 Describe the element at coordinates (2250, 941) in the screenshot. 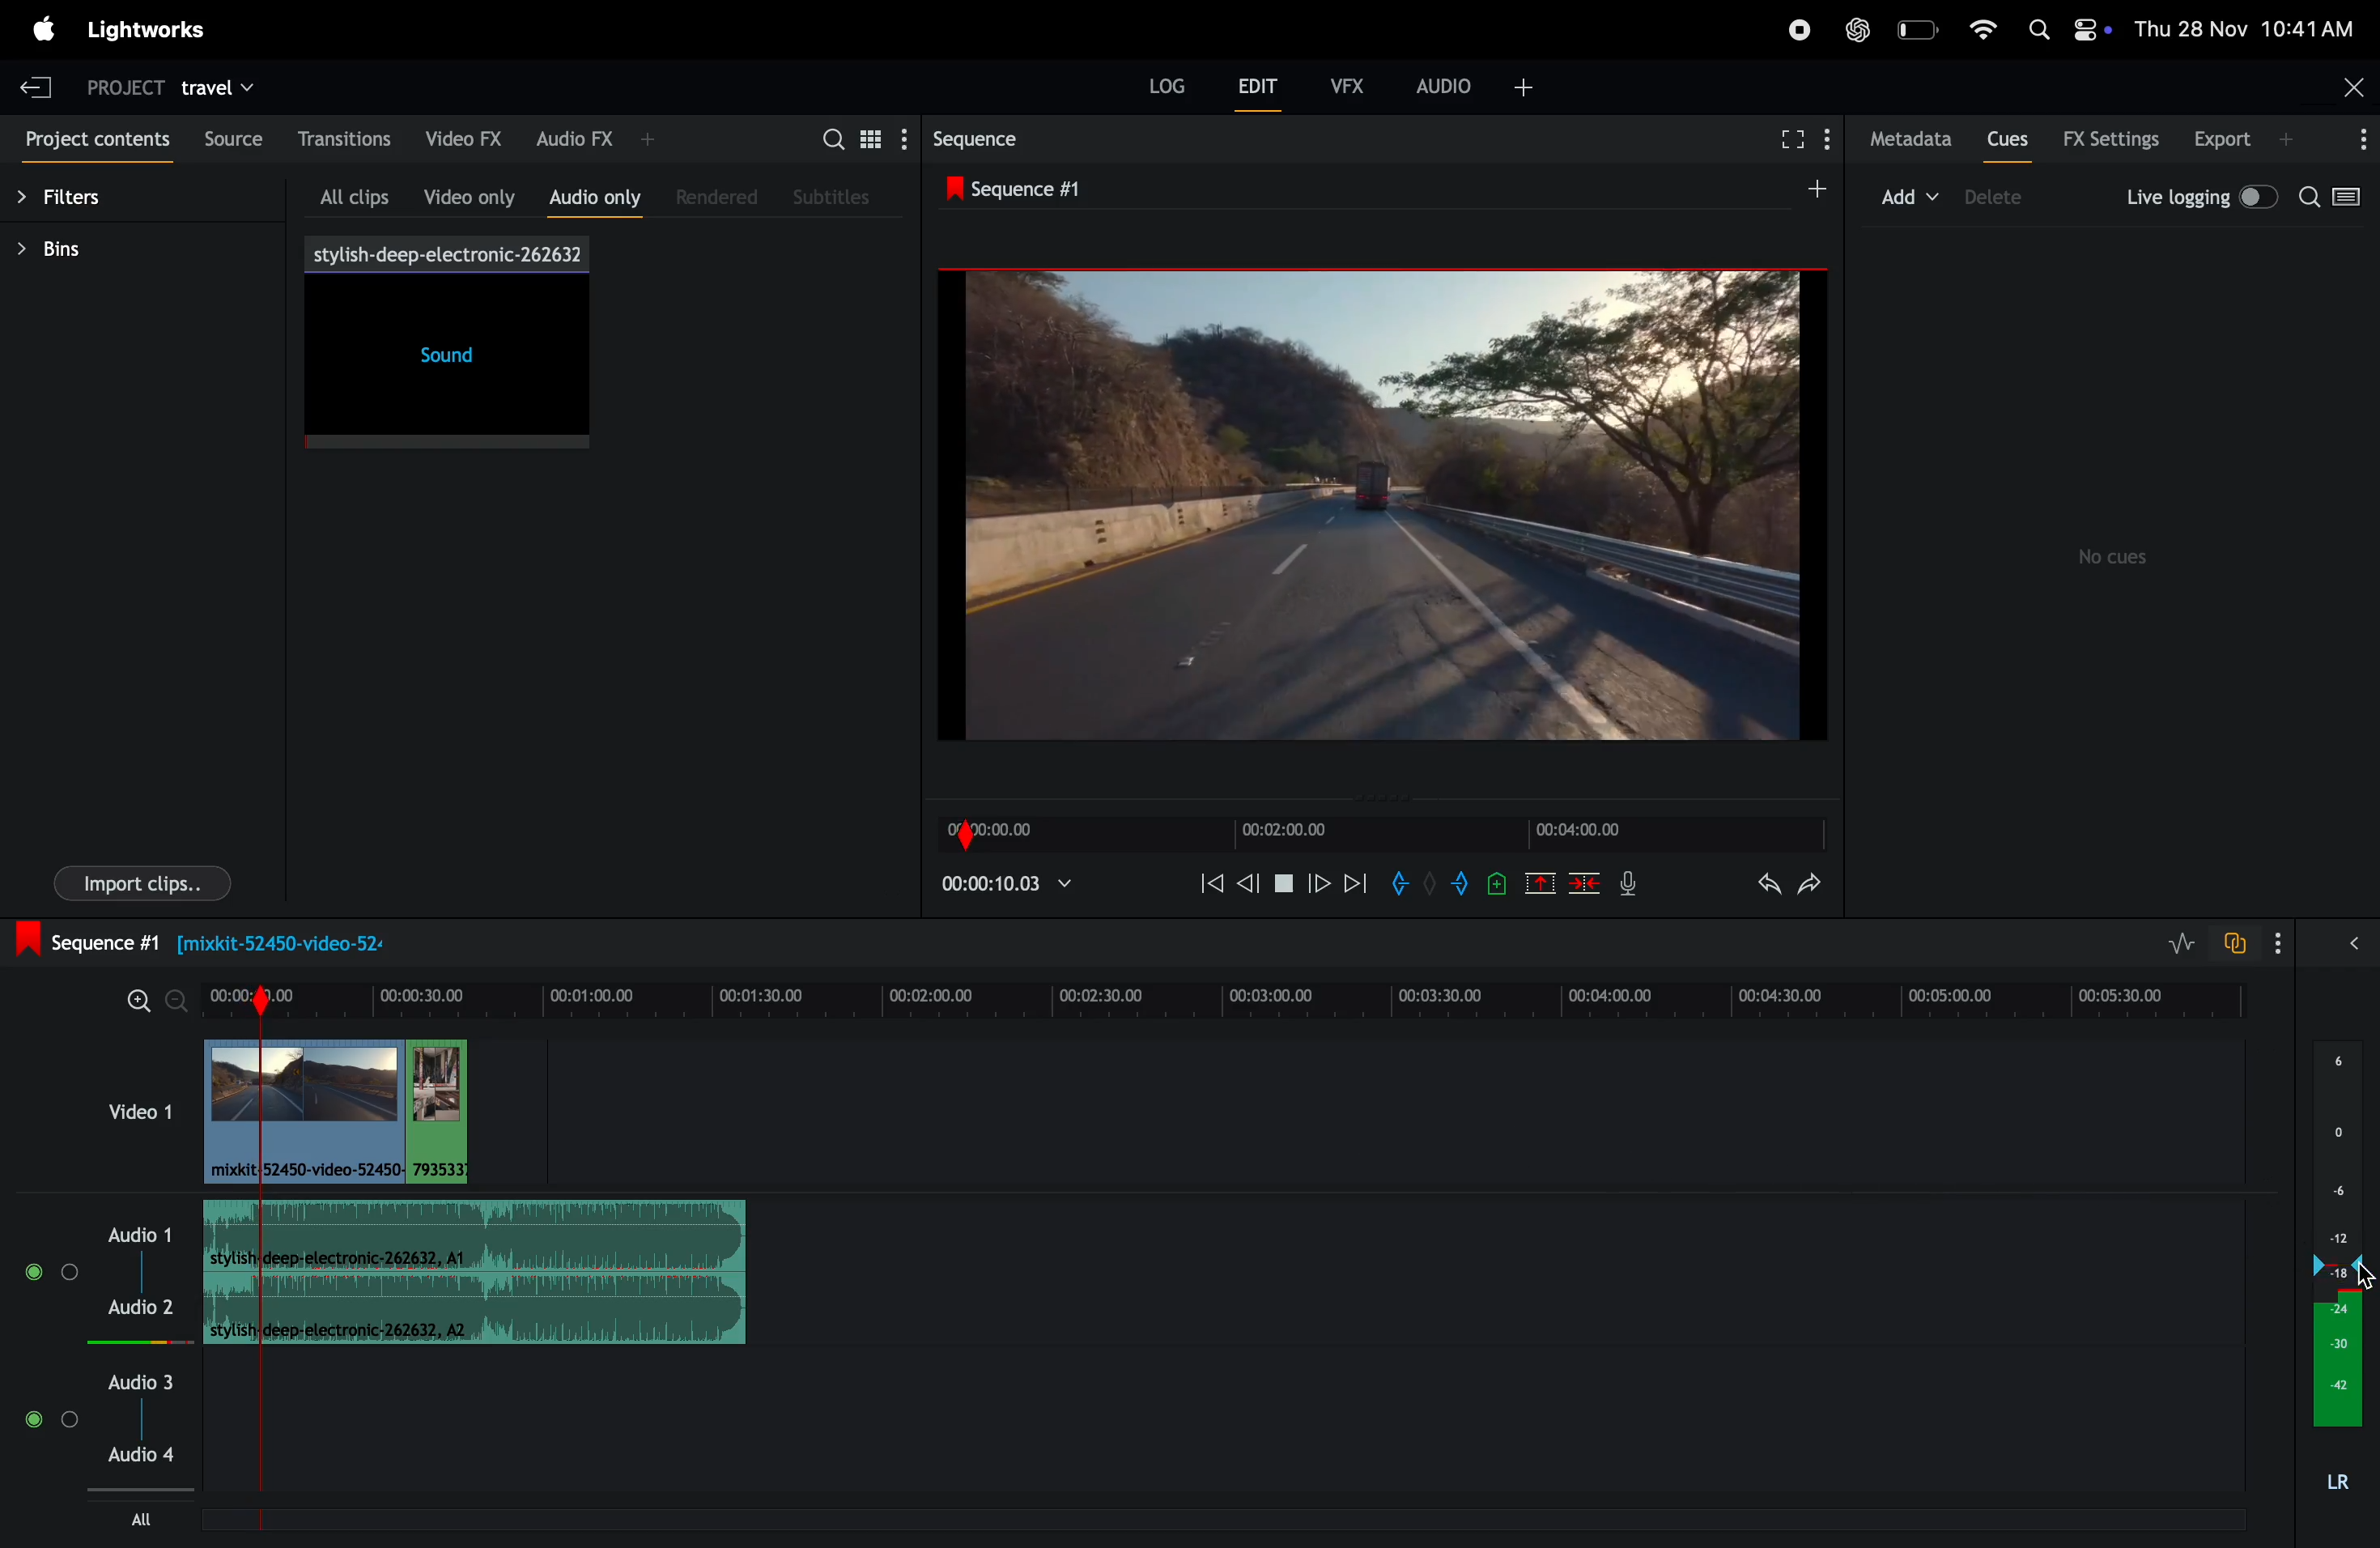

I see `toggle to auto track sync` at that location.